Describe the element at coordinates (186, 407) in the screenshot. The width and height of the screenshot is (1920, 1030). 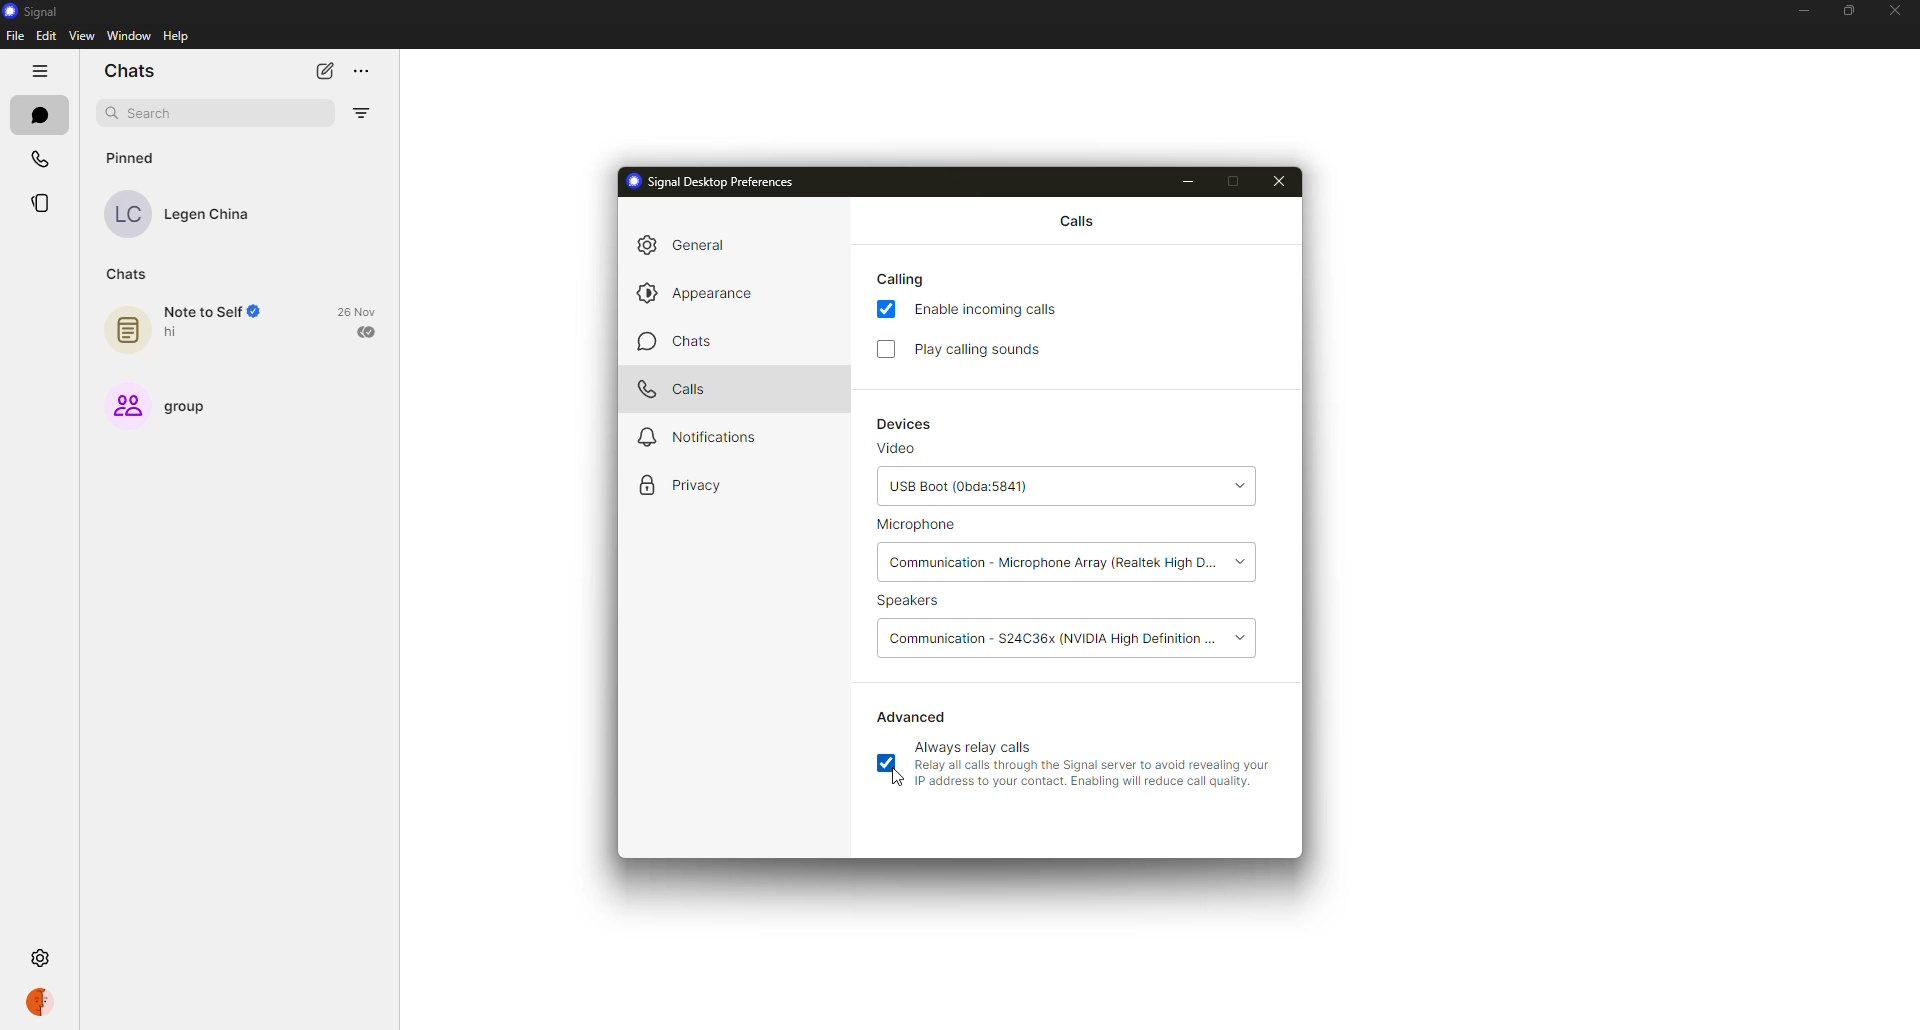
I see `group` at that location.